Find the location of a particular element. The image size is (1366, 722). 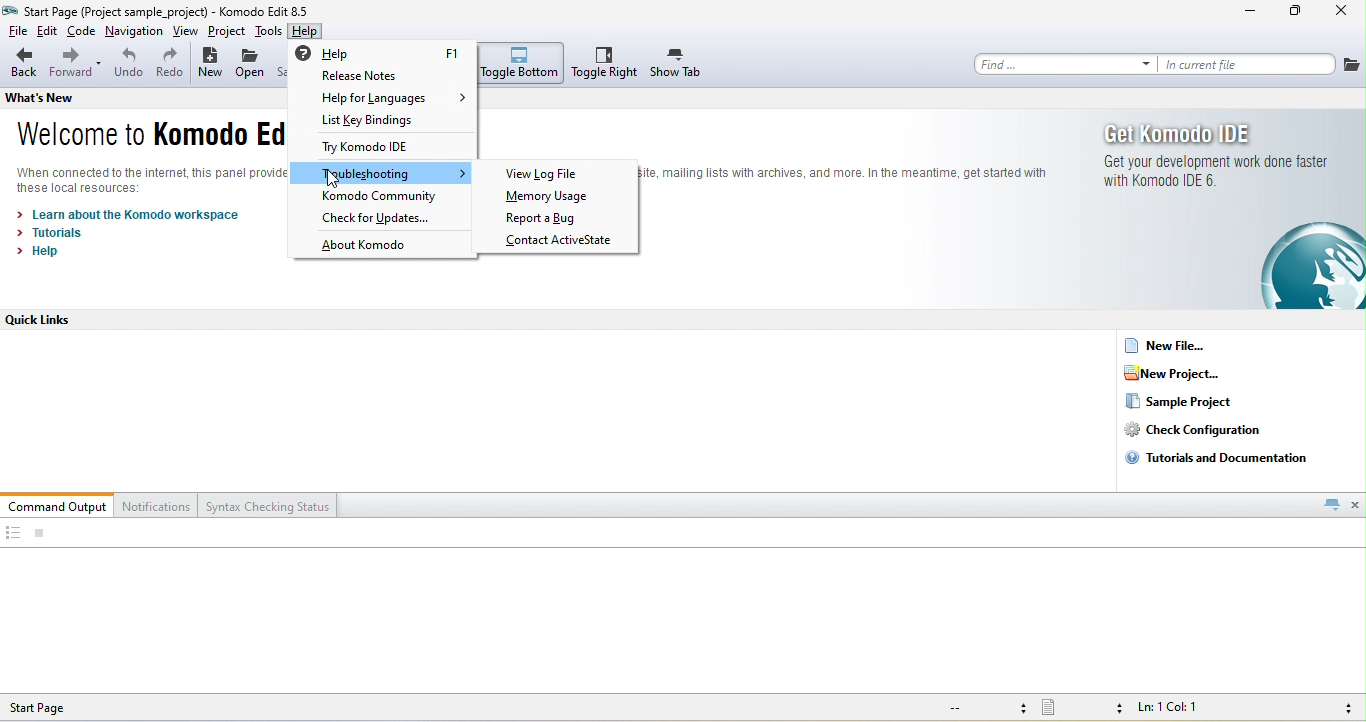

quick links is located at coordinates (49, 320).